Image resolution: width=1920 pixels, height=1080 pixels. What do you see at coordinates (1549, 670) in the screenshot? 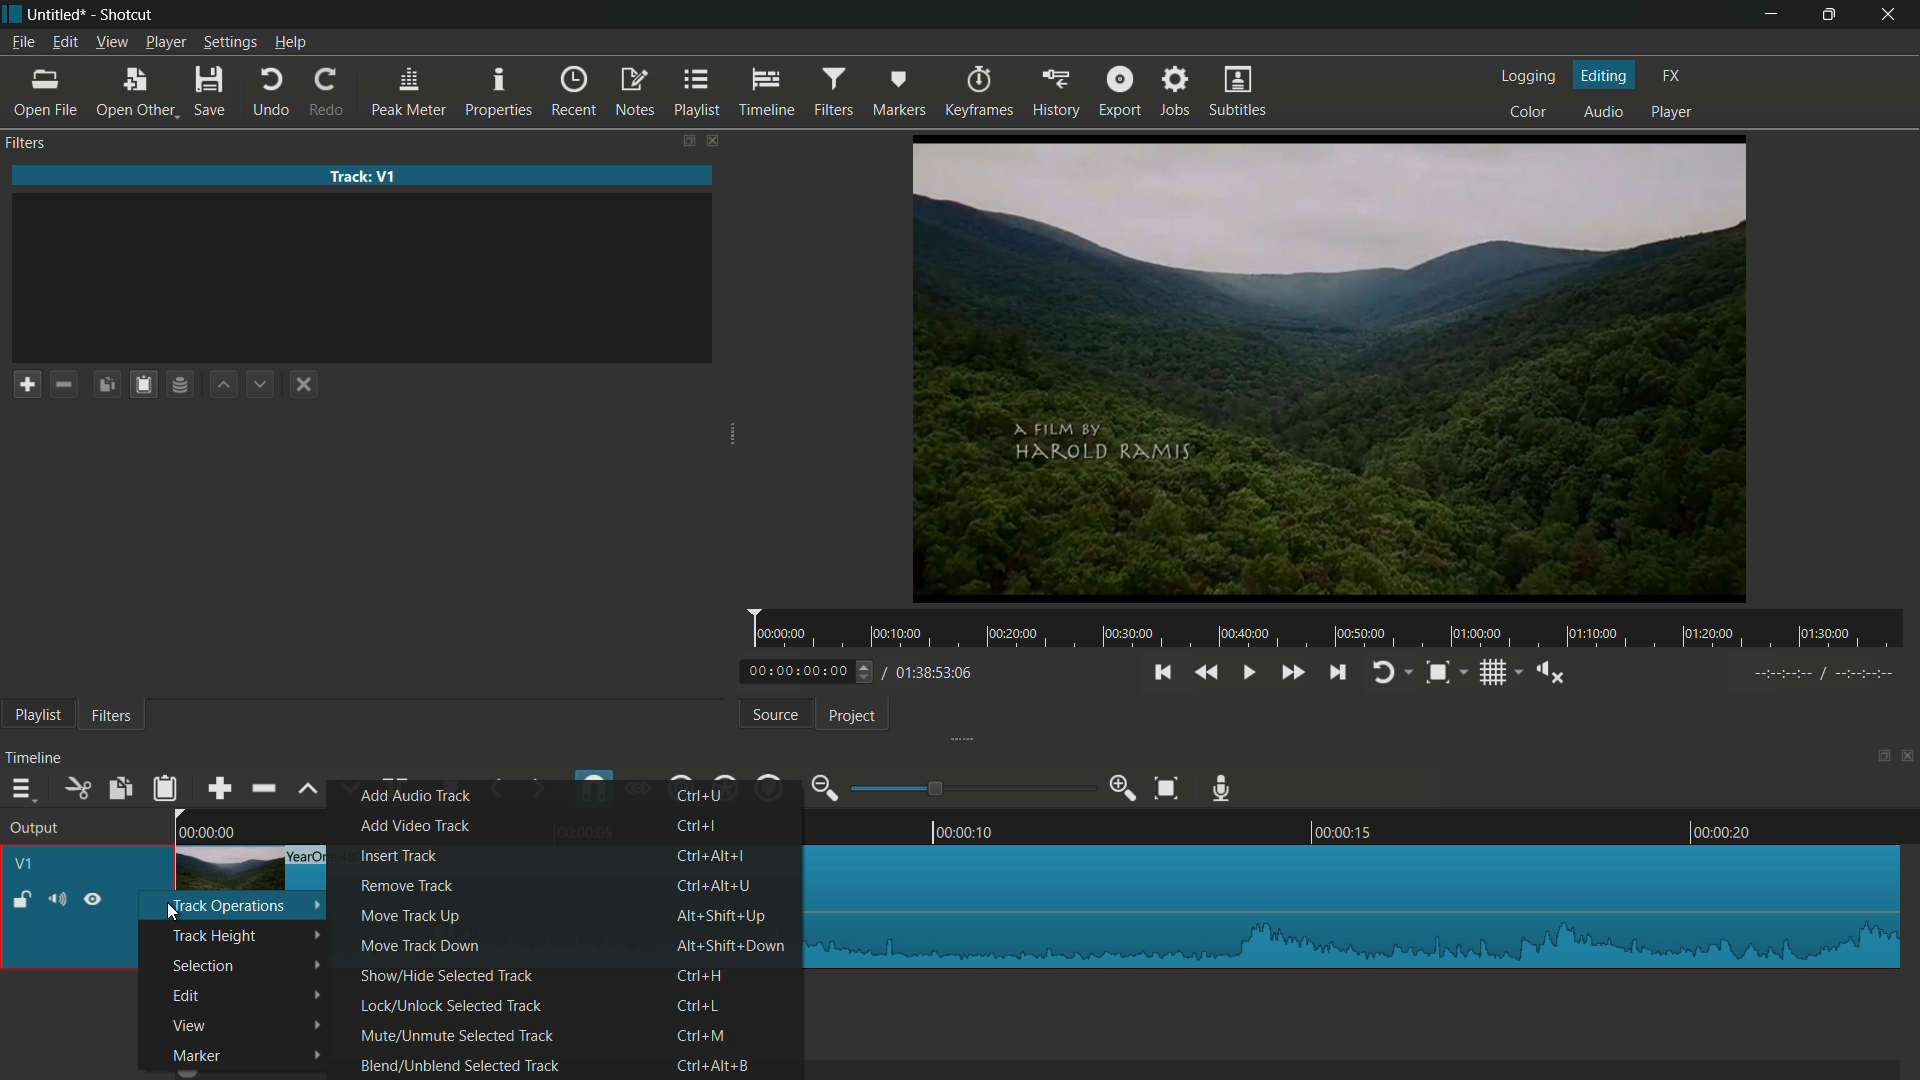
I see `show volume control` at bounding box center [1549, 670].